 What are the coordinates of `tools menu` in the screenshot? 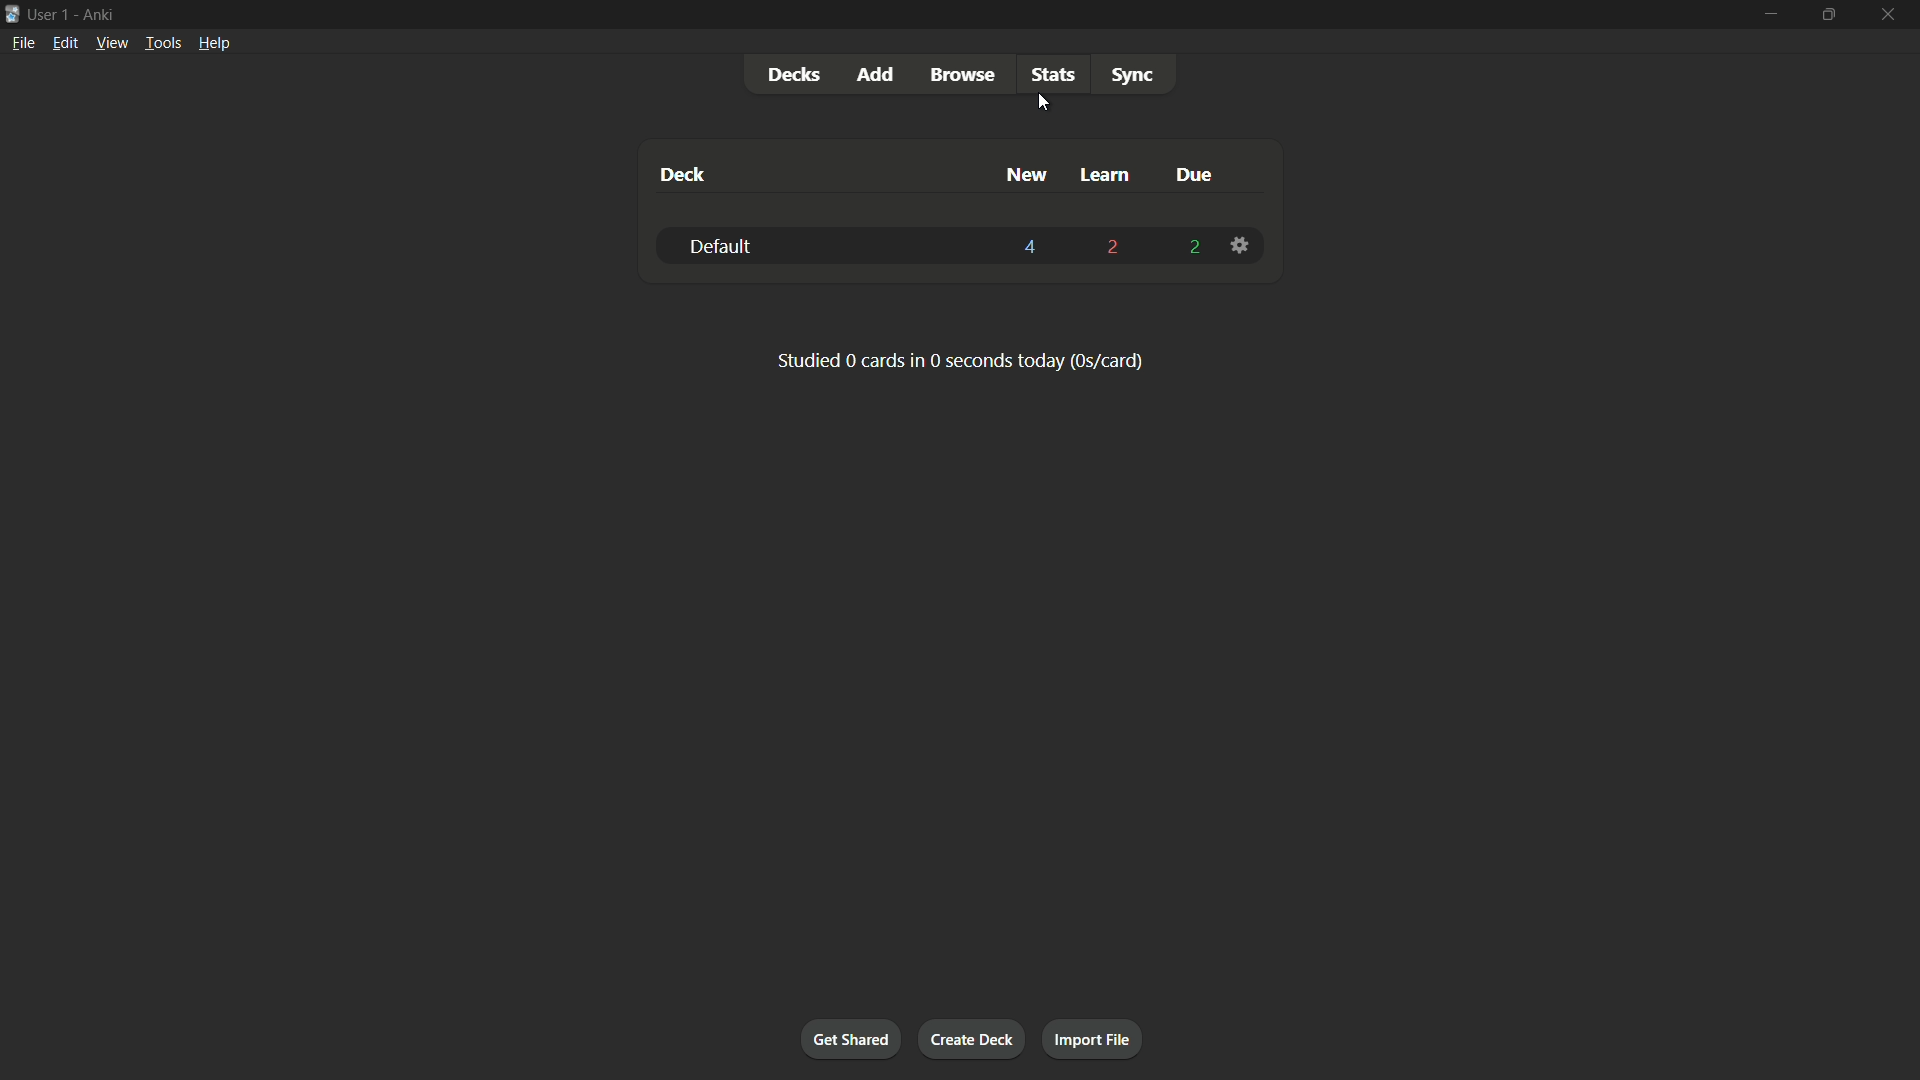 It's located at (162, 43).